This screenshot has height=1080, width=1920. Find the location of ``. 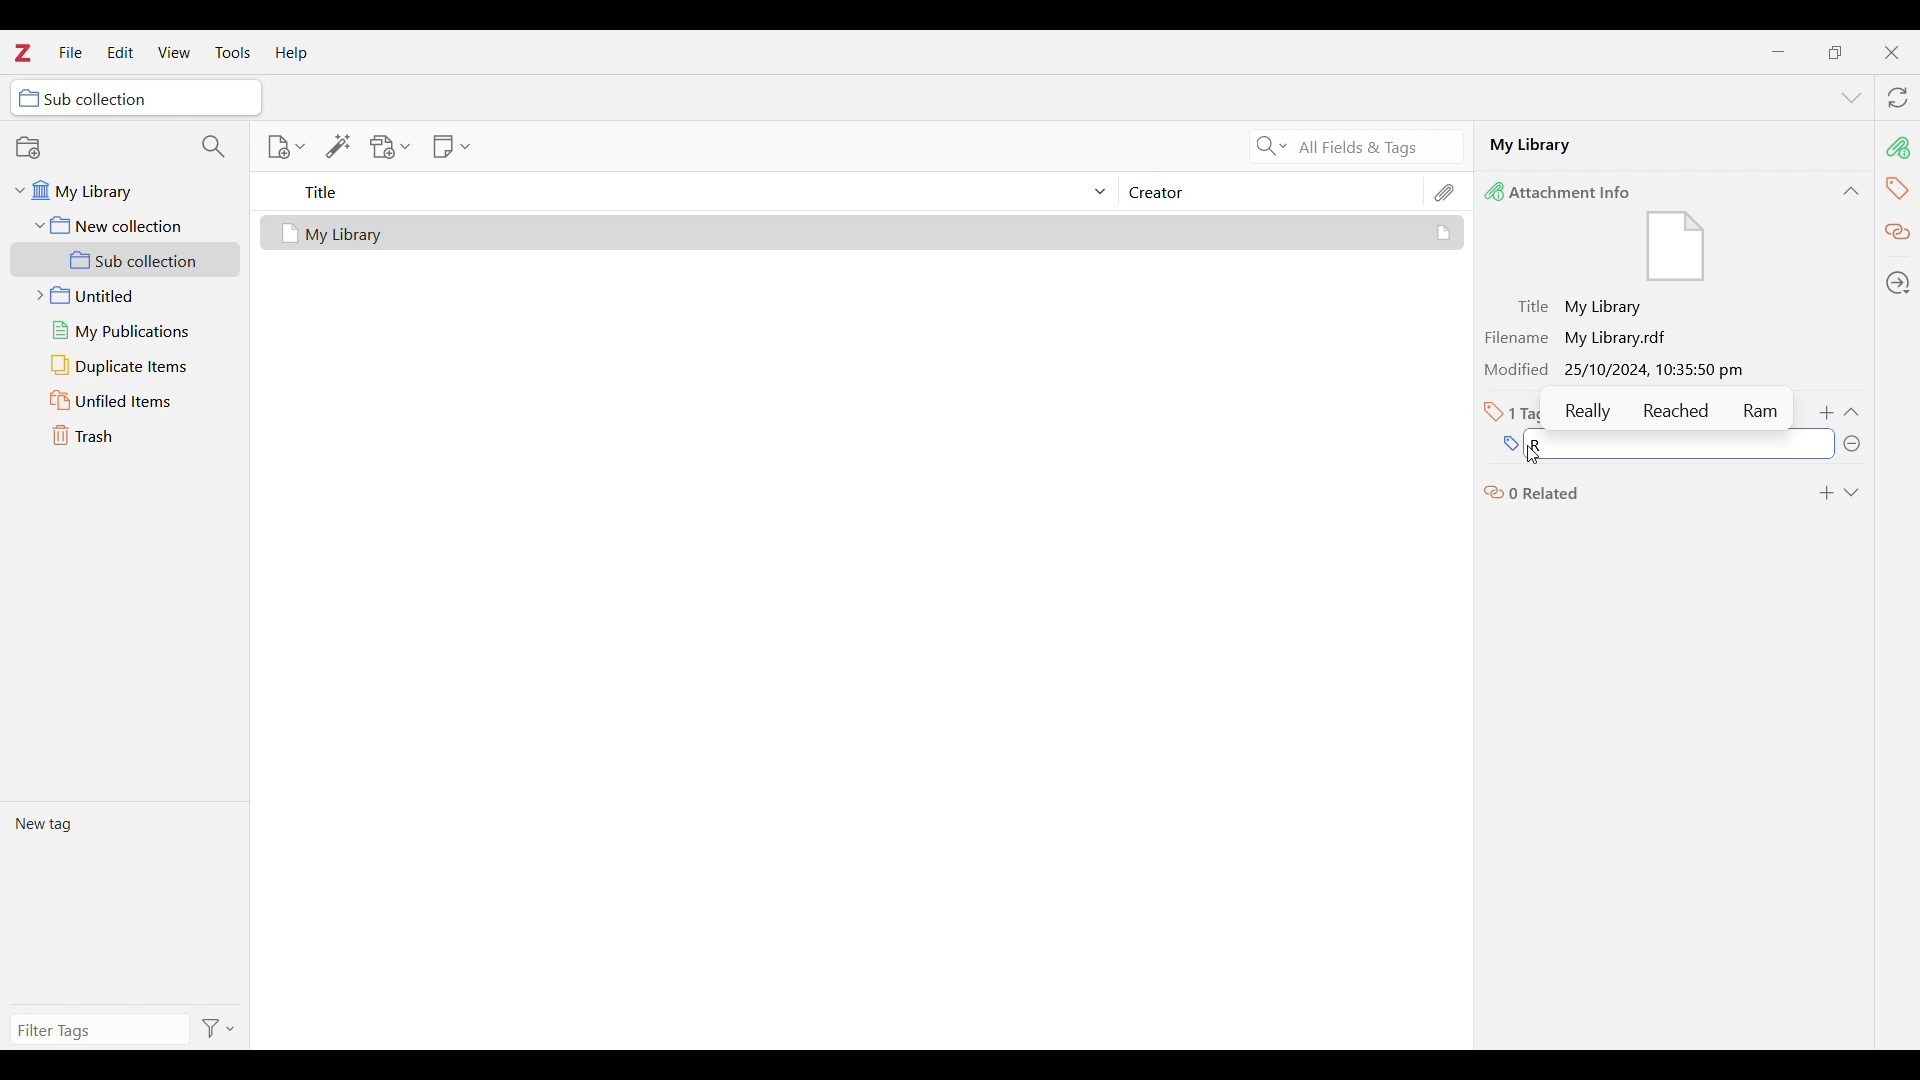

 is located at coordinates (1676, 248).